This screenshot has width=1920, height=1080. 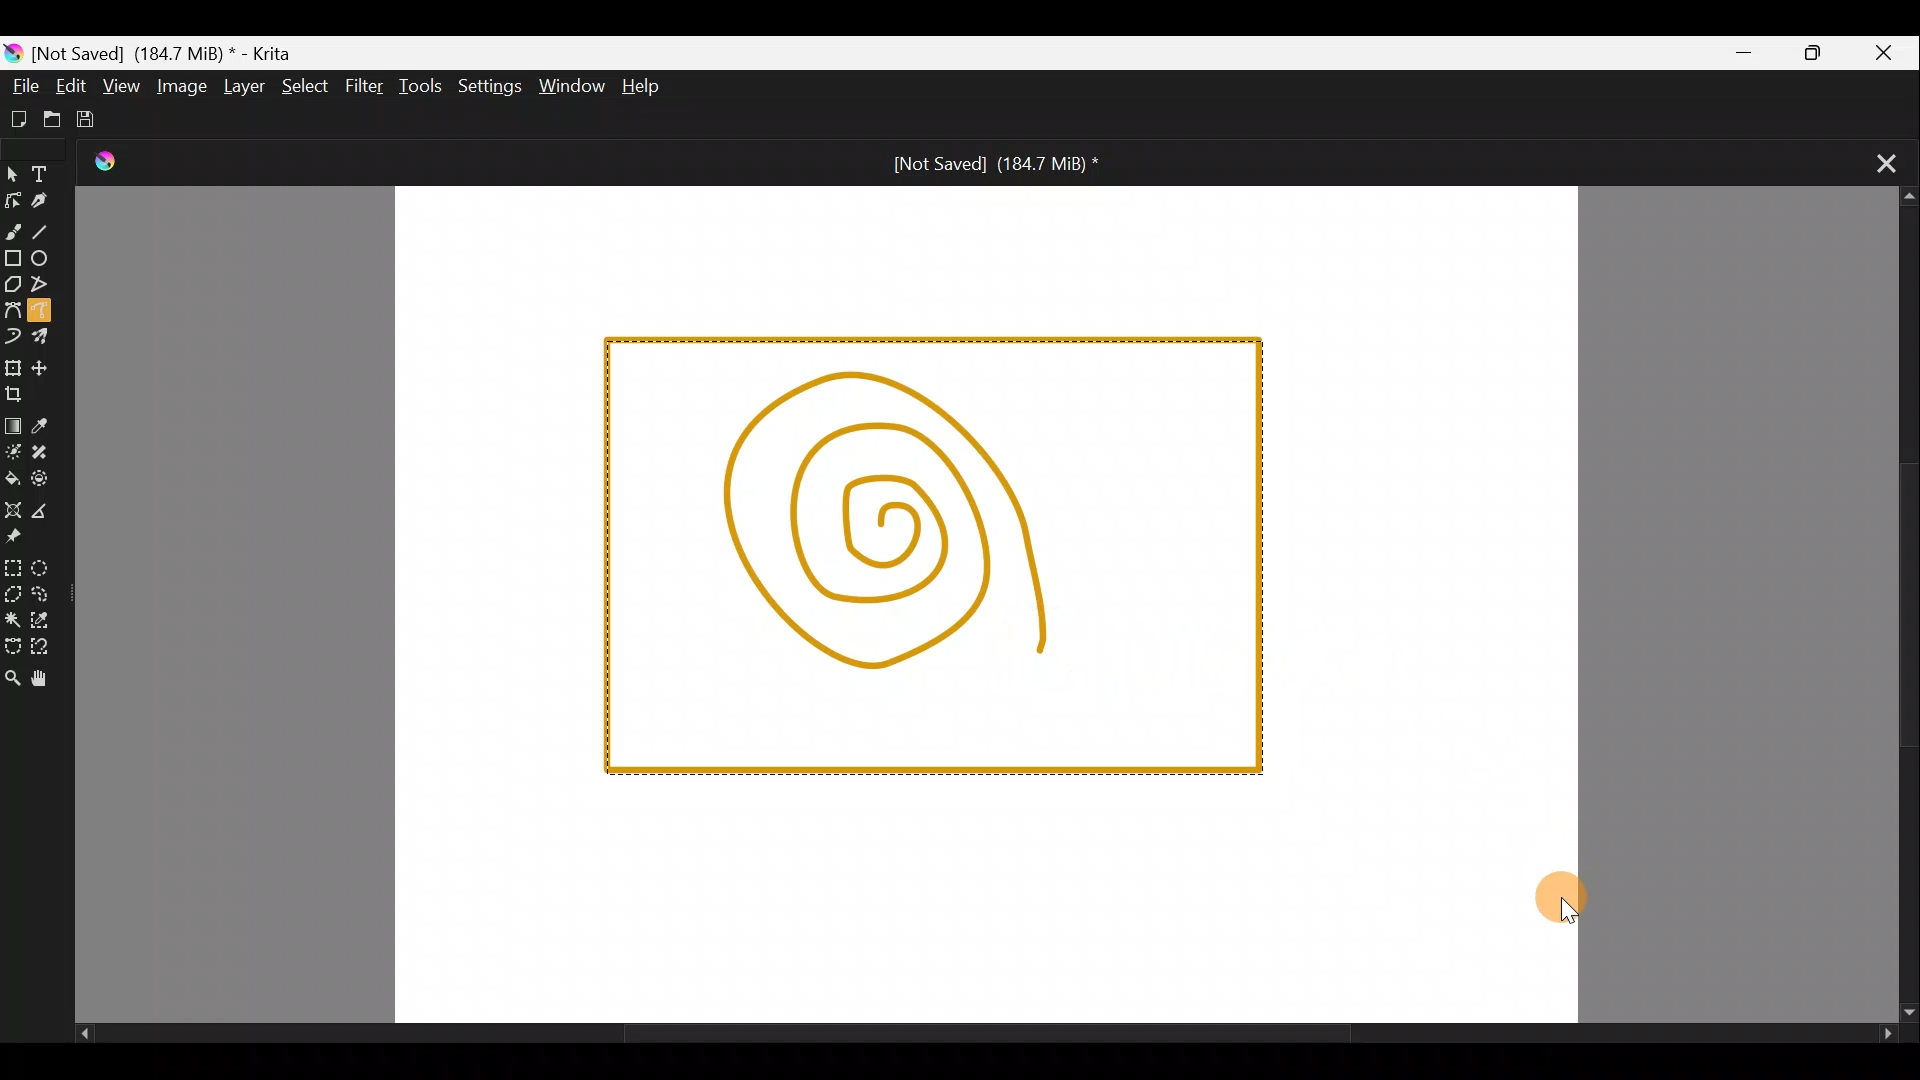 I want to click on Polyline tool, so click(x=48, y=286).